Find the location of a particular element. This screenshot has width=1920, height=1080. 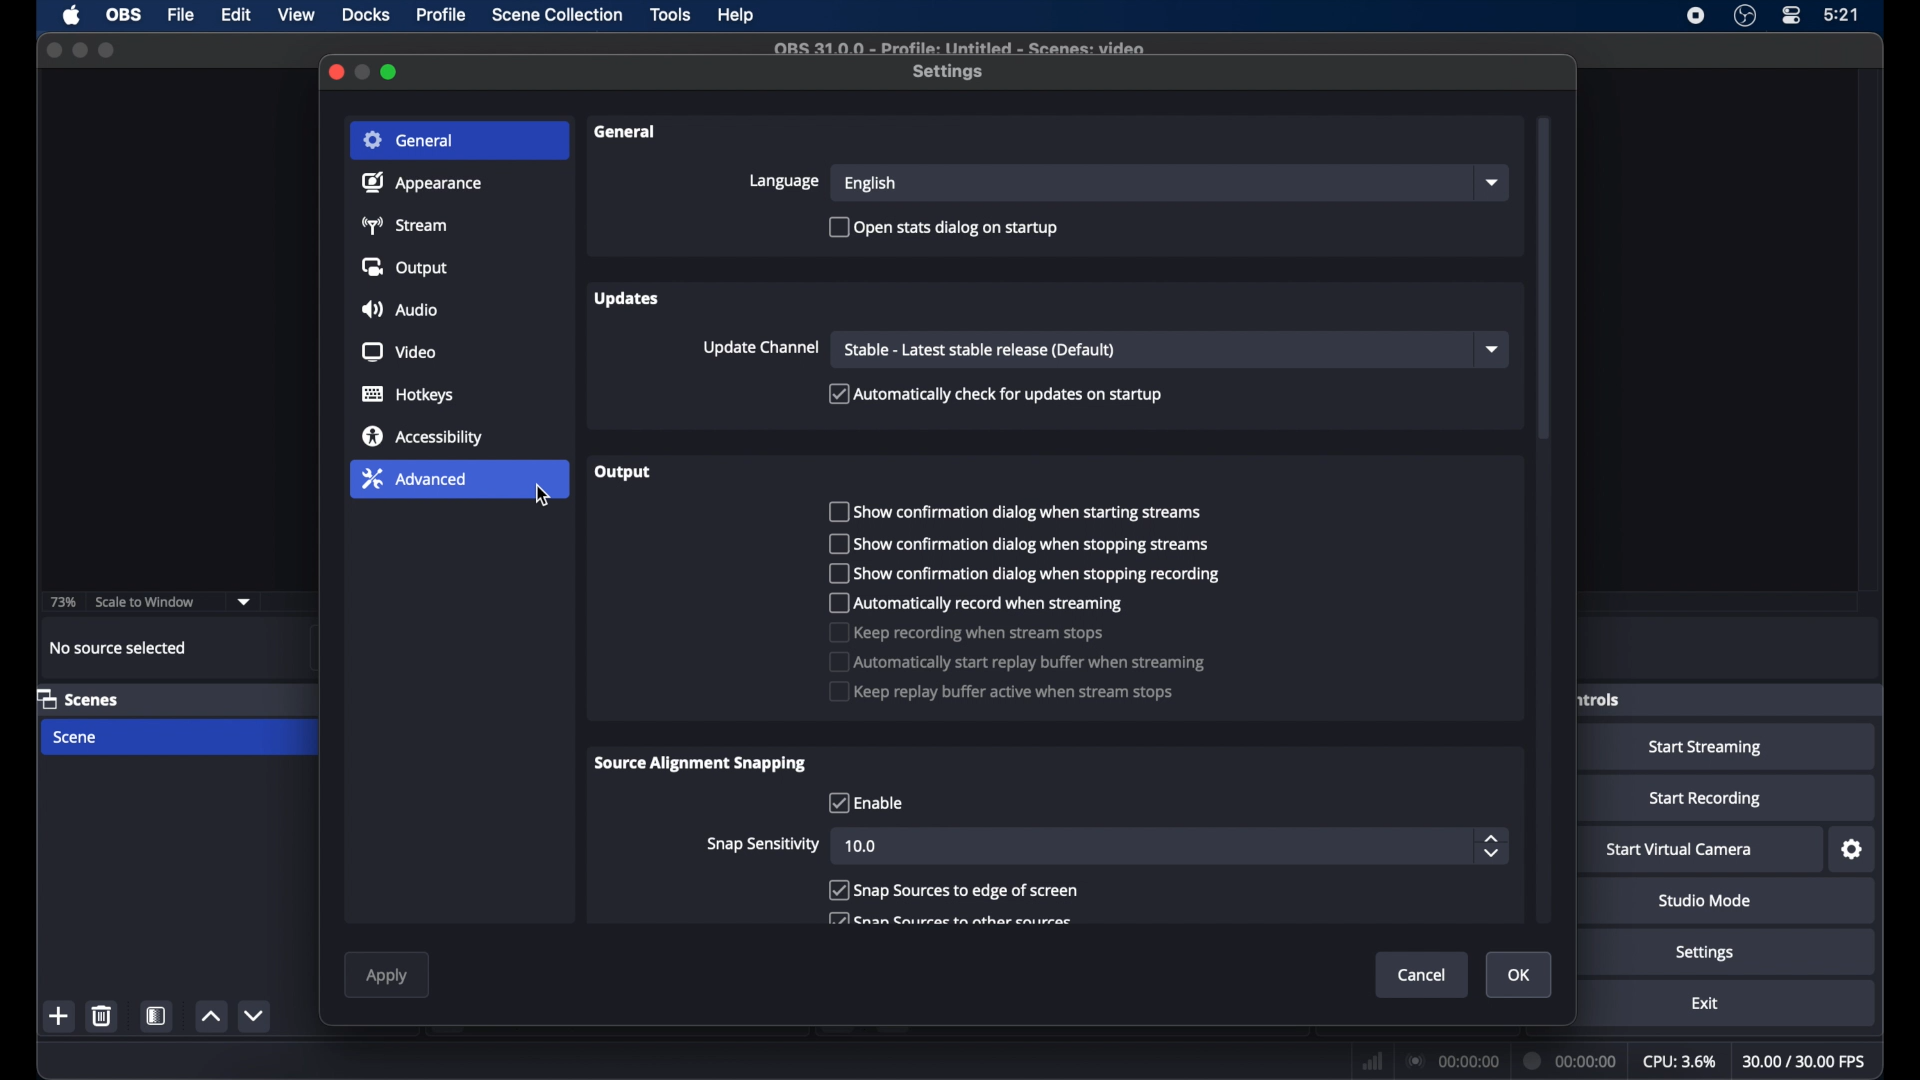

73% is located at coordinates (62, 602).